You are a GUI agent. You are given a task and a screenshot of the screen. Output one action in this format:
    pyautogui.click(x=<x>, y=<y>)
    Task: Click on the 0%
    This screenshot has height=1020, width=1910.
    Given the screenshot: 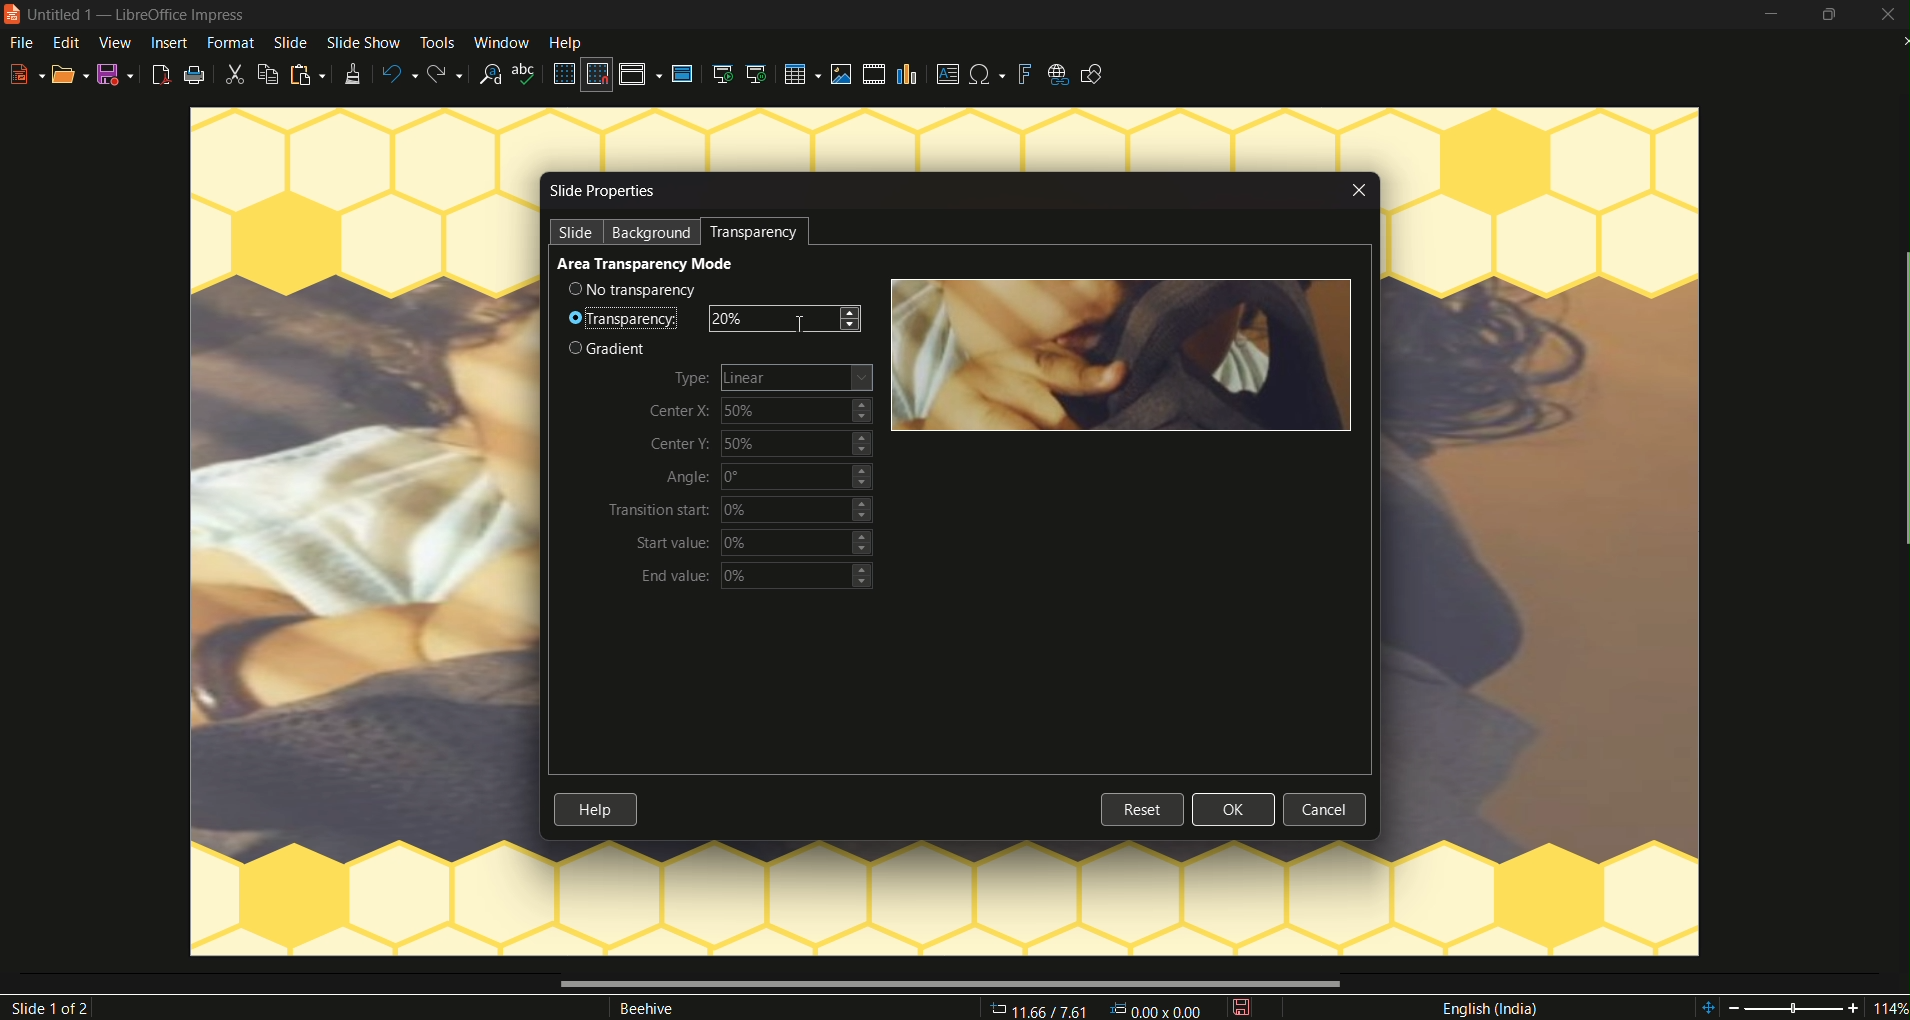 What is the action you would take?
    pyautogui.click(x=802, y=577)
    